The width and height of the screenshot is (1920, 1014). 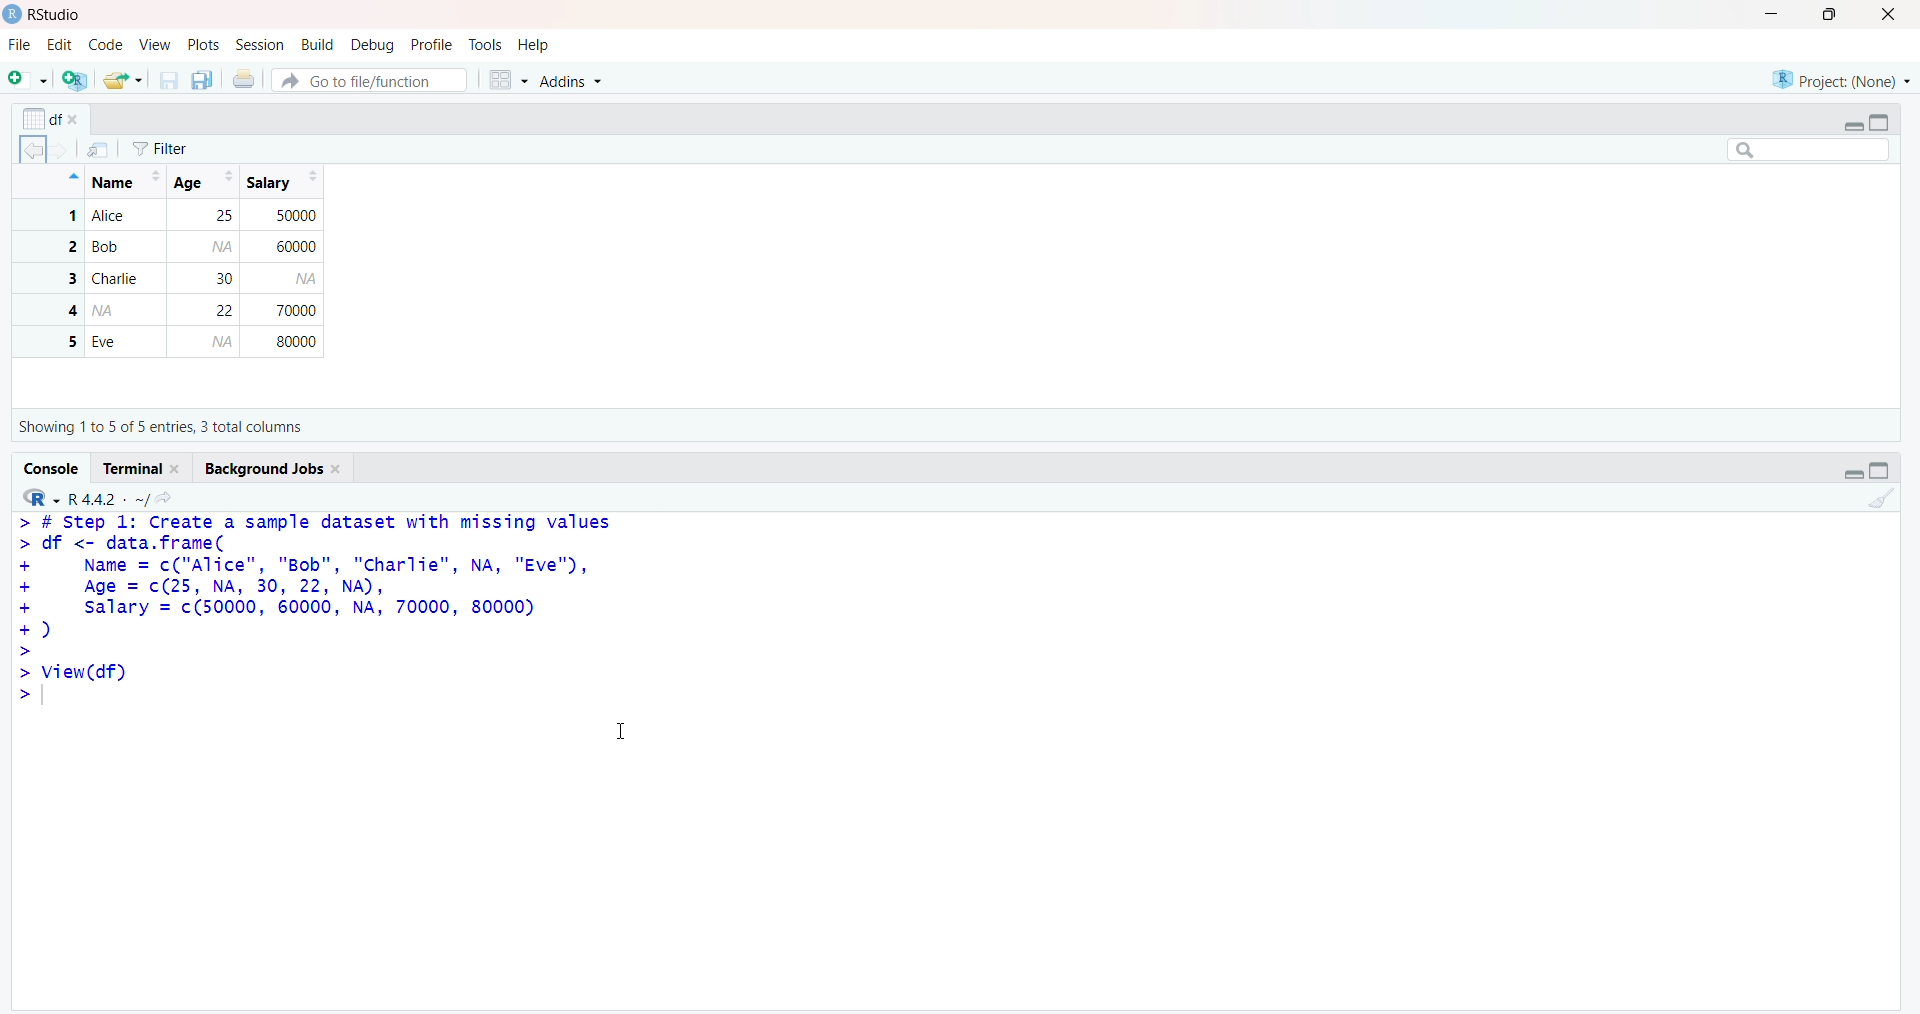 What do you see at coordinates (165, 427) in the screenshot?
I see `Showing 110 5 of 5 entries, 3 total columns.` at bounding box center [165, 427].